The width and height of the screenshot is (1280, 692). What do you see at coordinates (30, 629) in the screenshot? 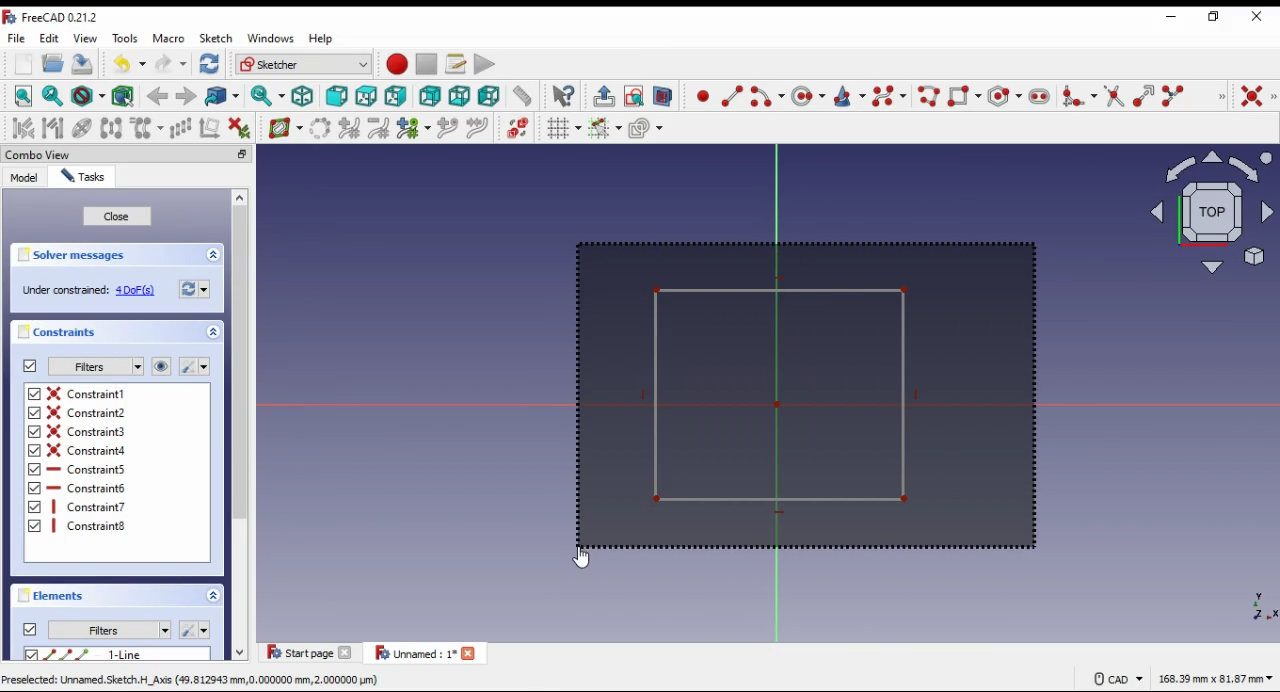
I see `on/off elements` at bounding box center [30, 629].